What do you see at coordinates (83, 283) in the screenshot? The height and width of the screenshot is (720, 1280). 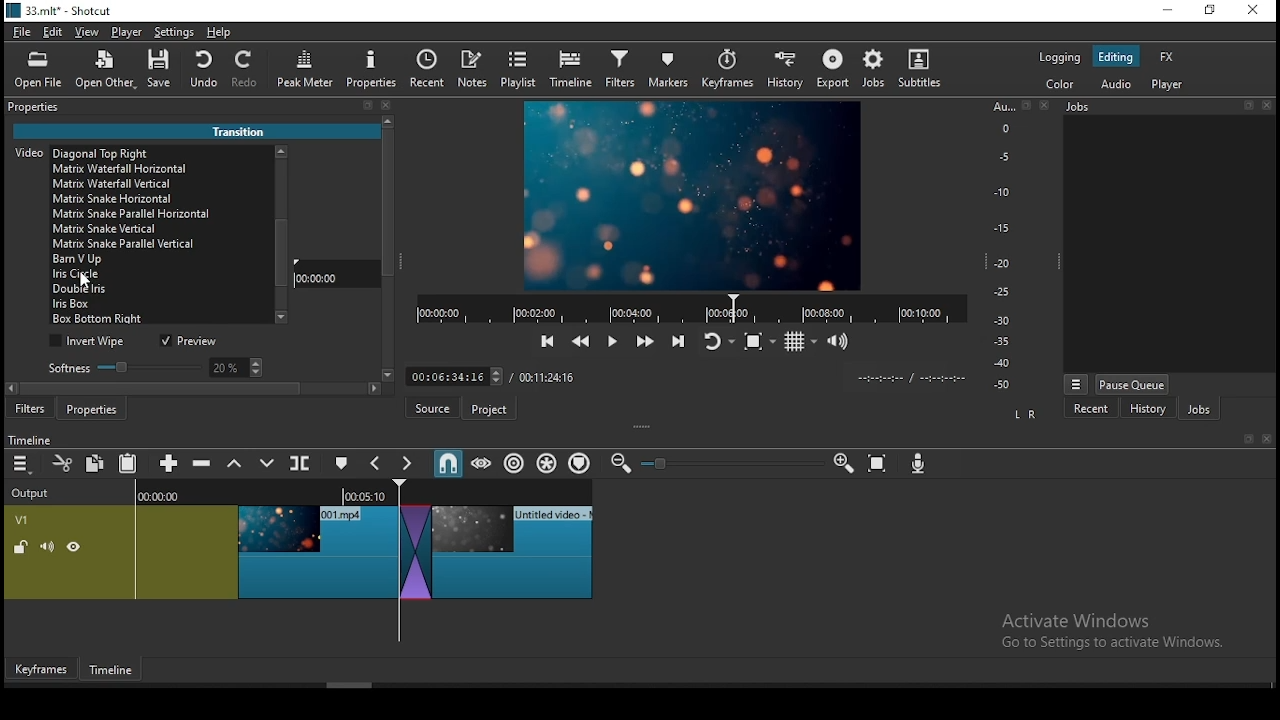 I see `cursor` at bounding box center [83, 283].